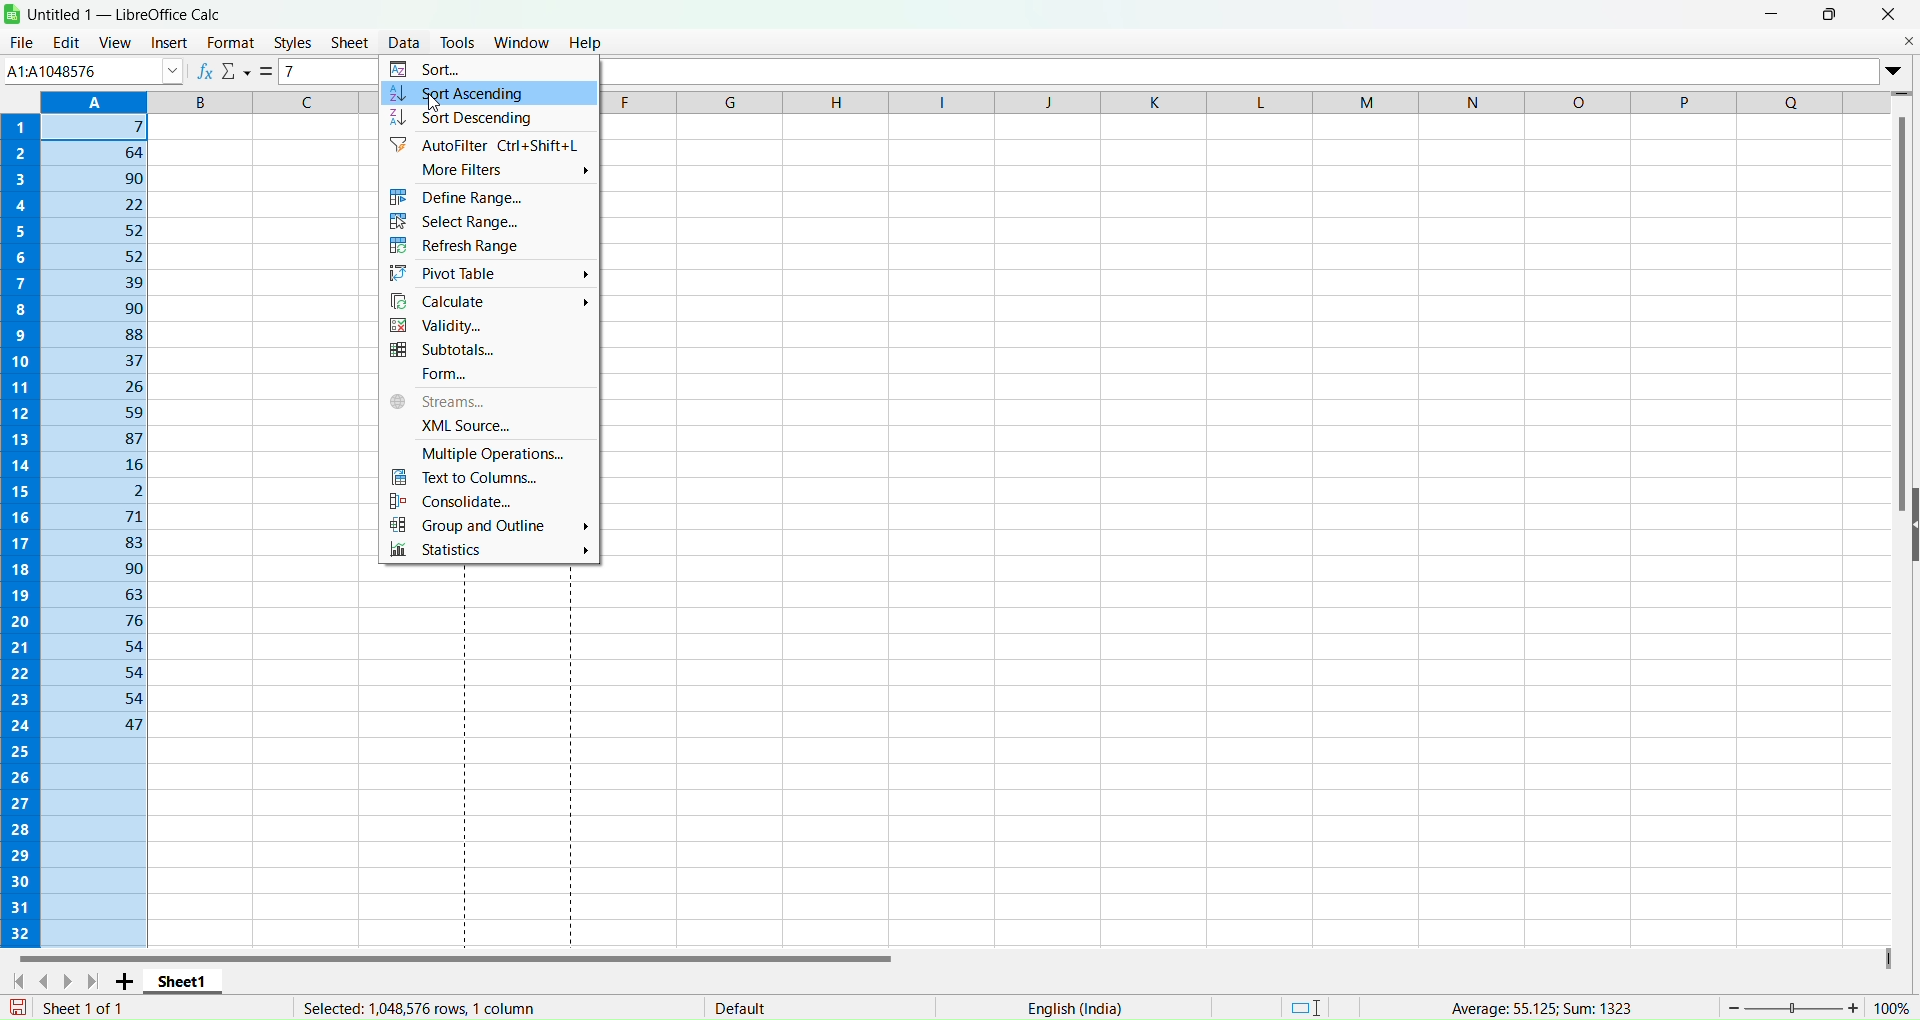 The height and width of the screenshot is (1020, 1920). I want to click on Next, so click(73, 981).